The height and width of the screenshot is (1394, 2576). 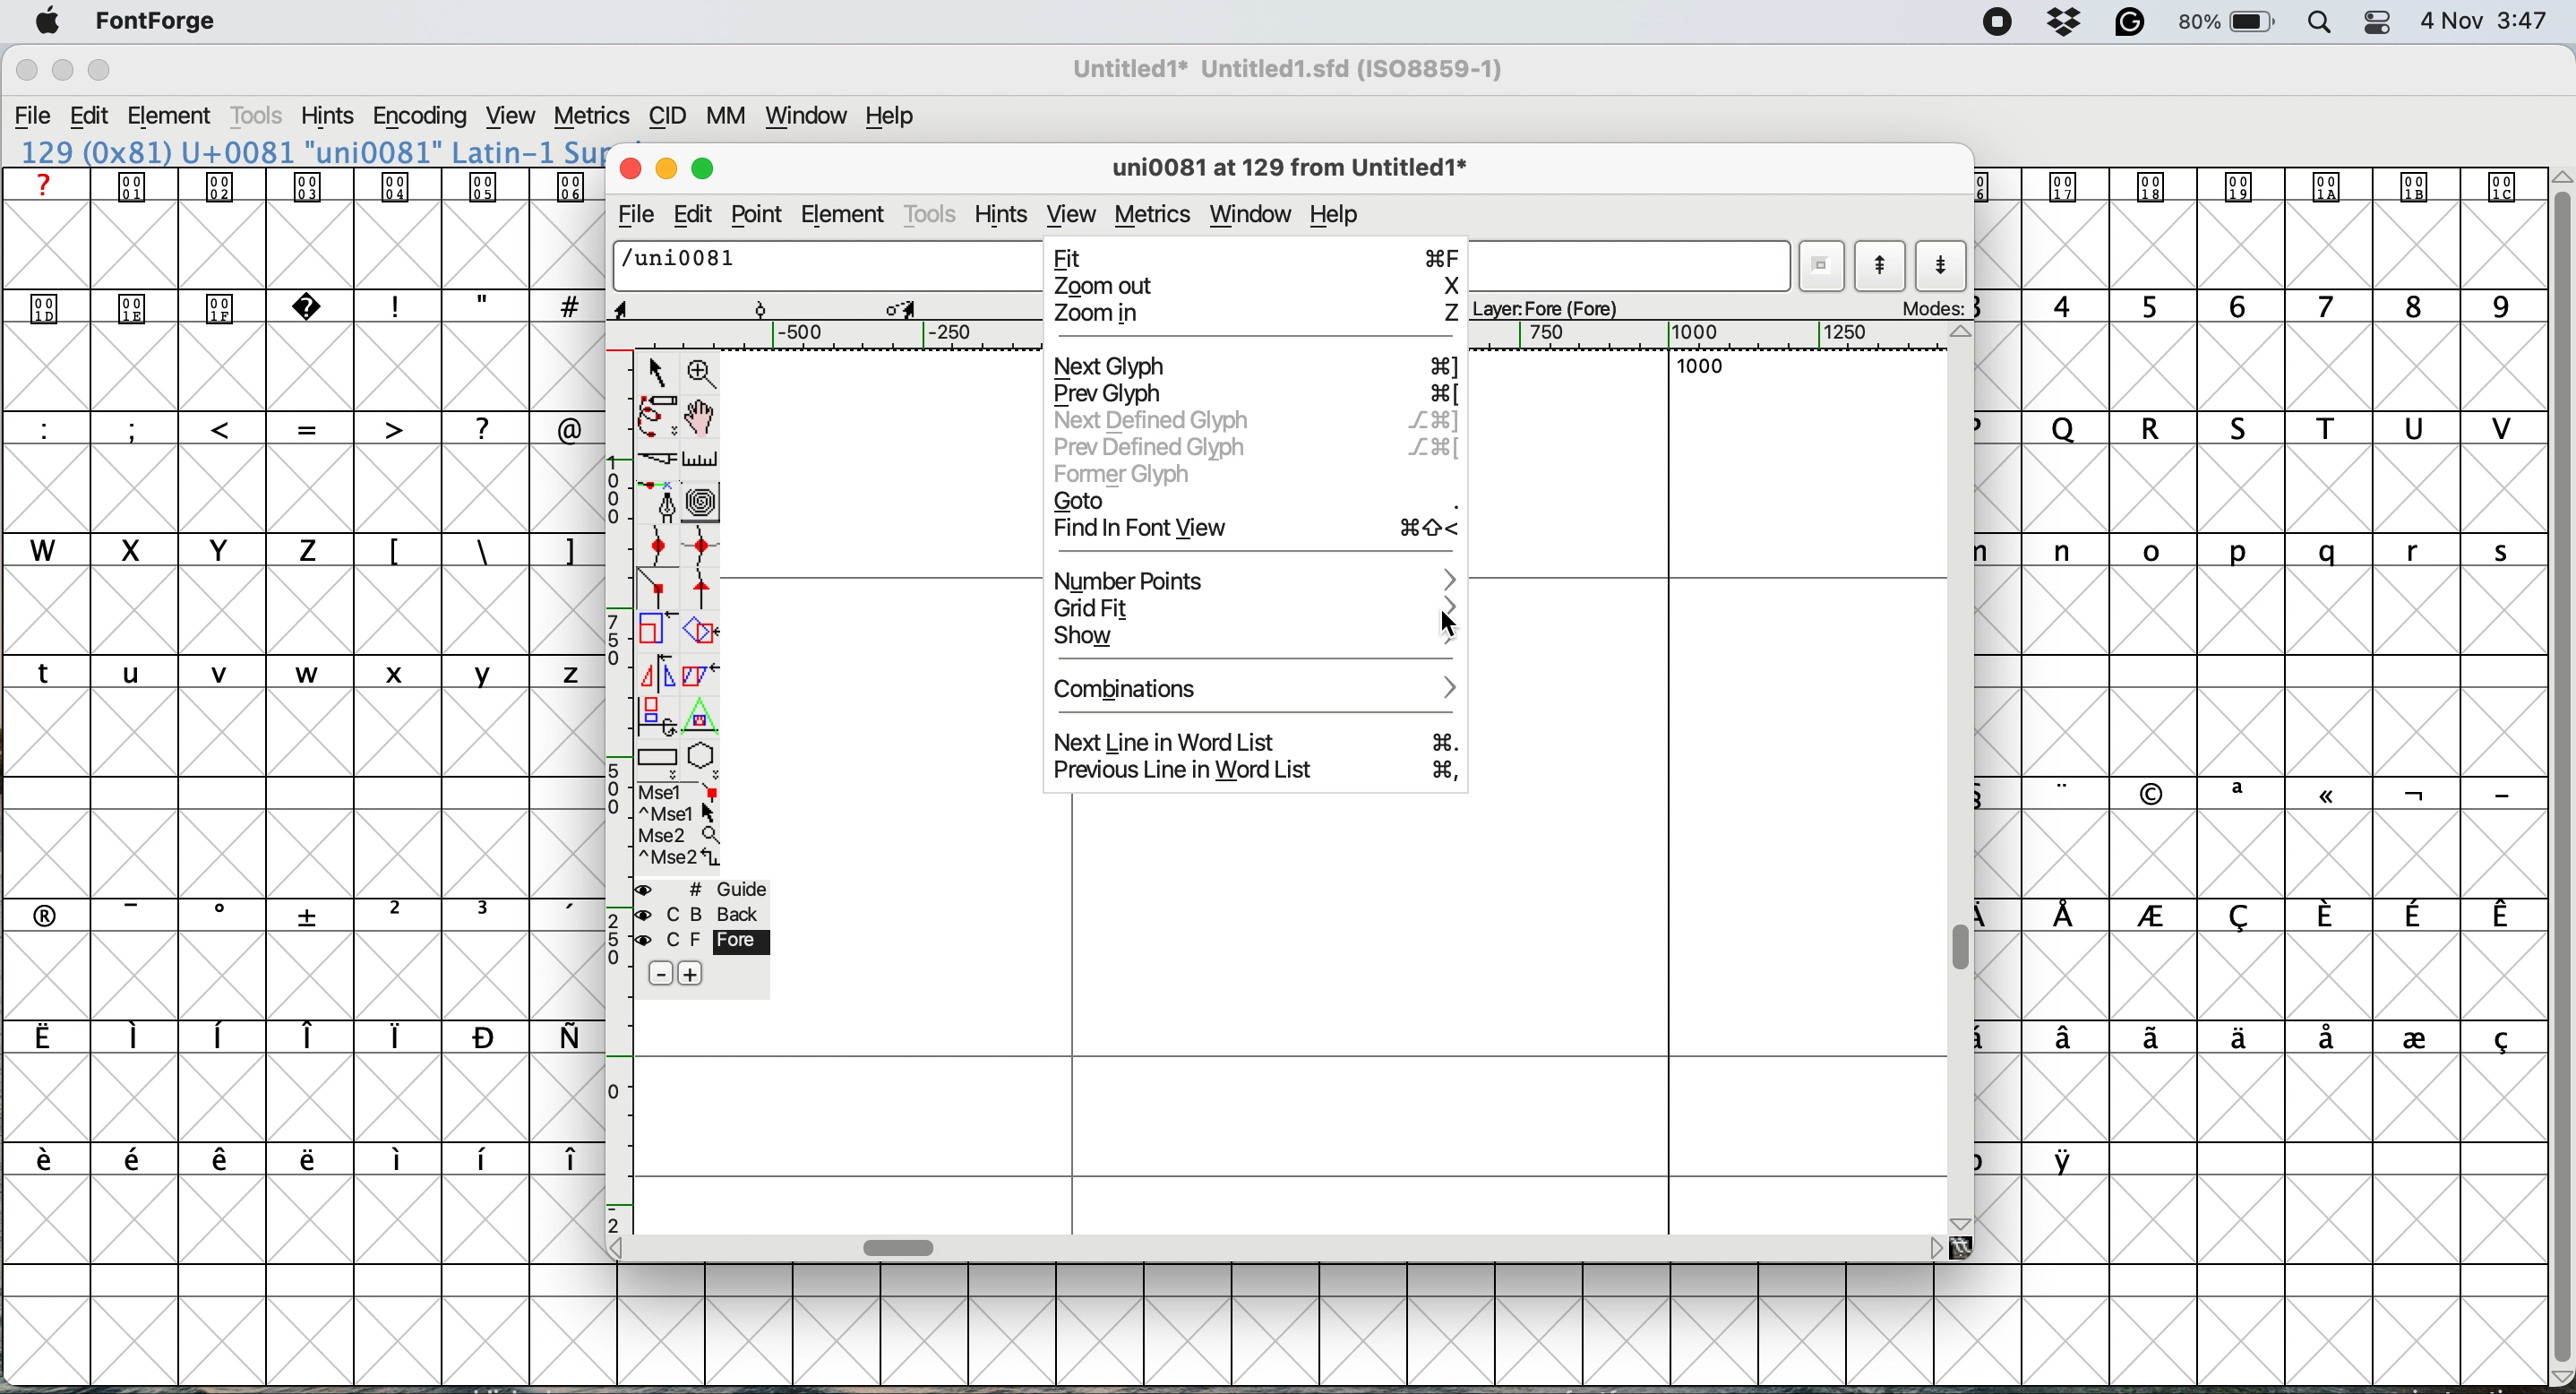 I want to click on draw freehand curve, so click(x=657, y=415).